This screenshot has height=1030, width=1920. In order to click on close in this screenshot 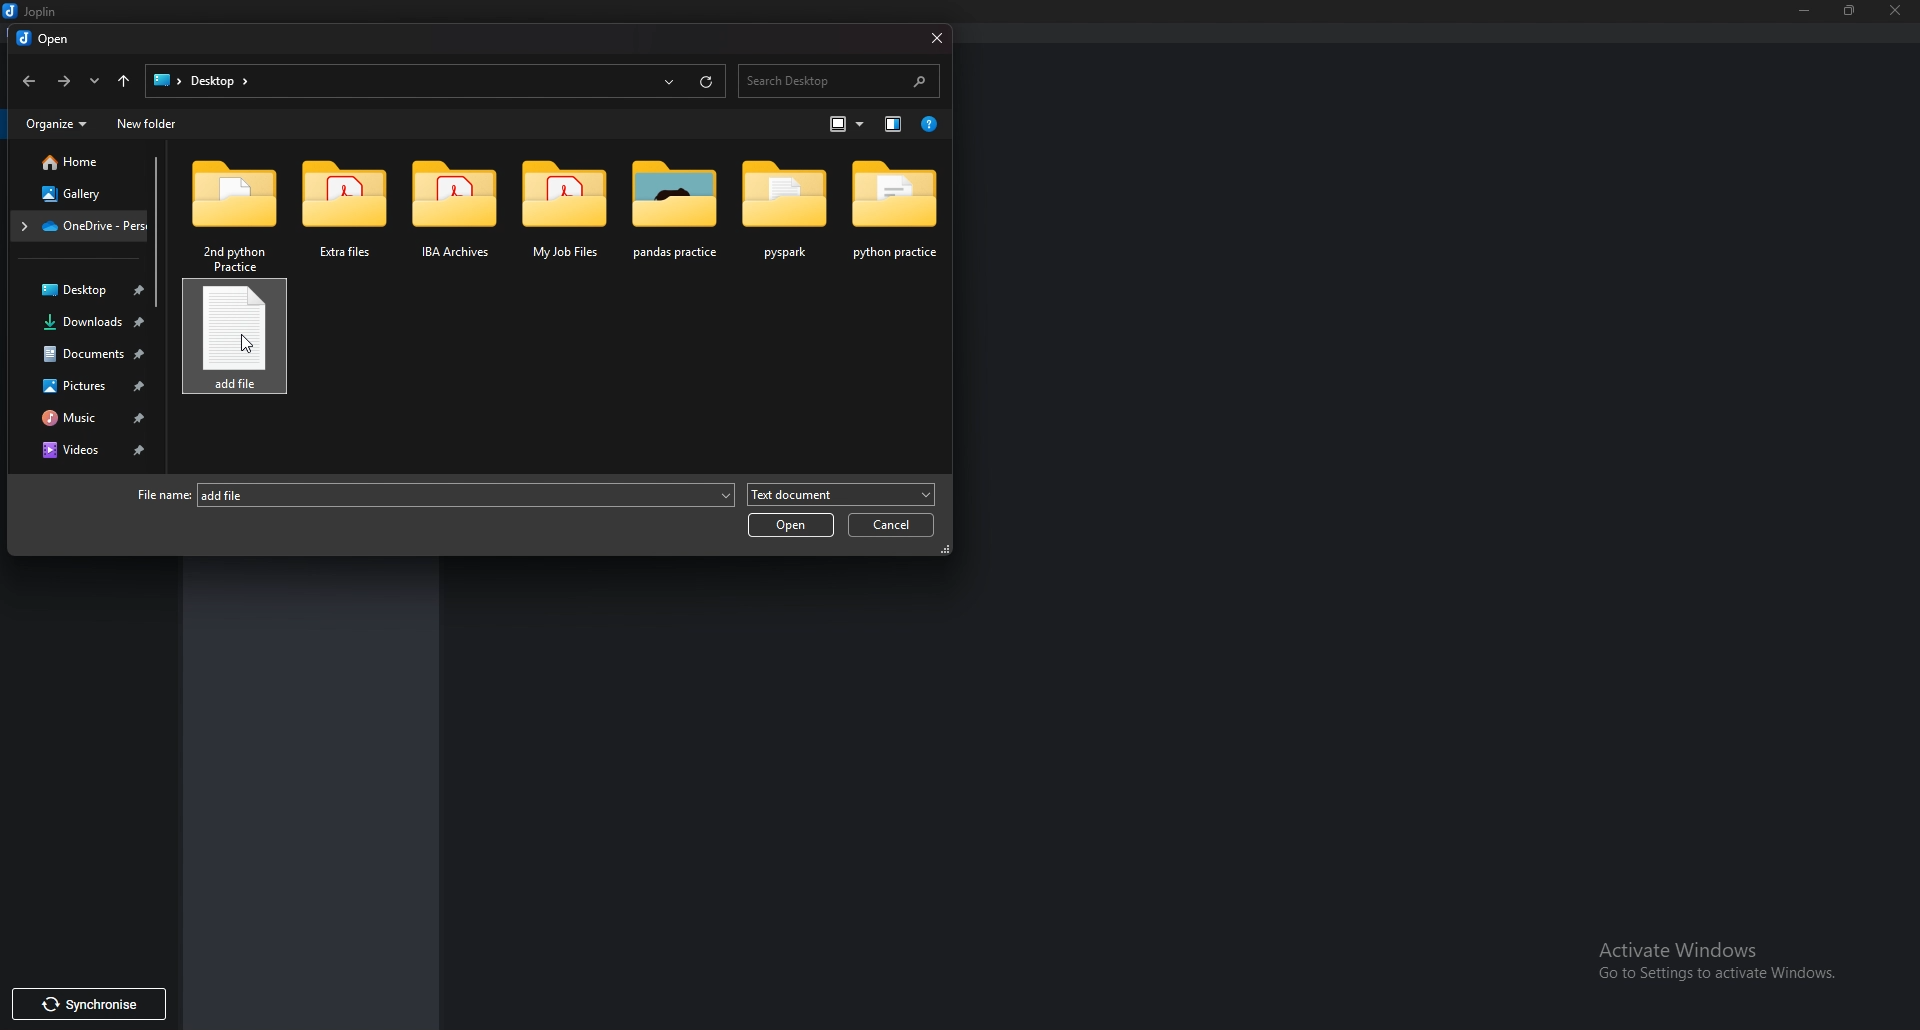, I will do `click(934, 38)`.